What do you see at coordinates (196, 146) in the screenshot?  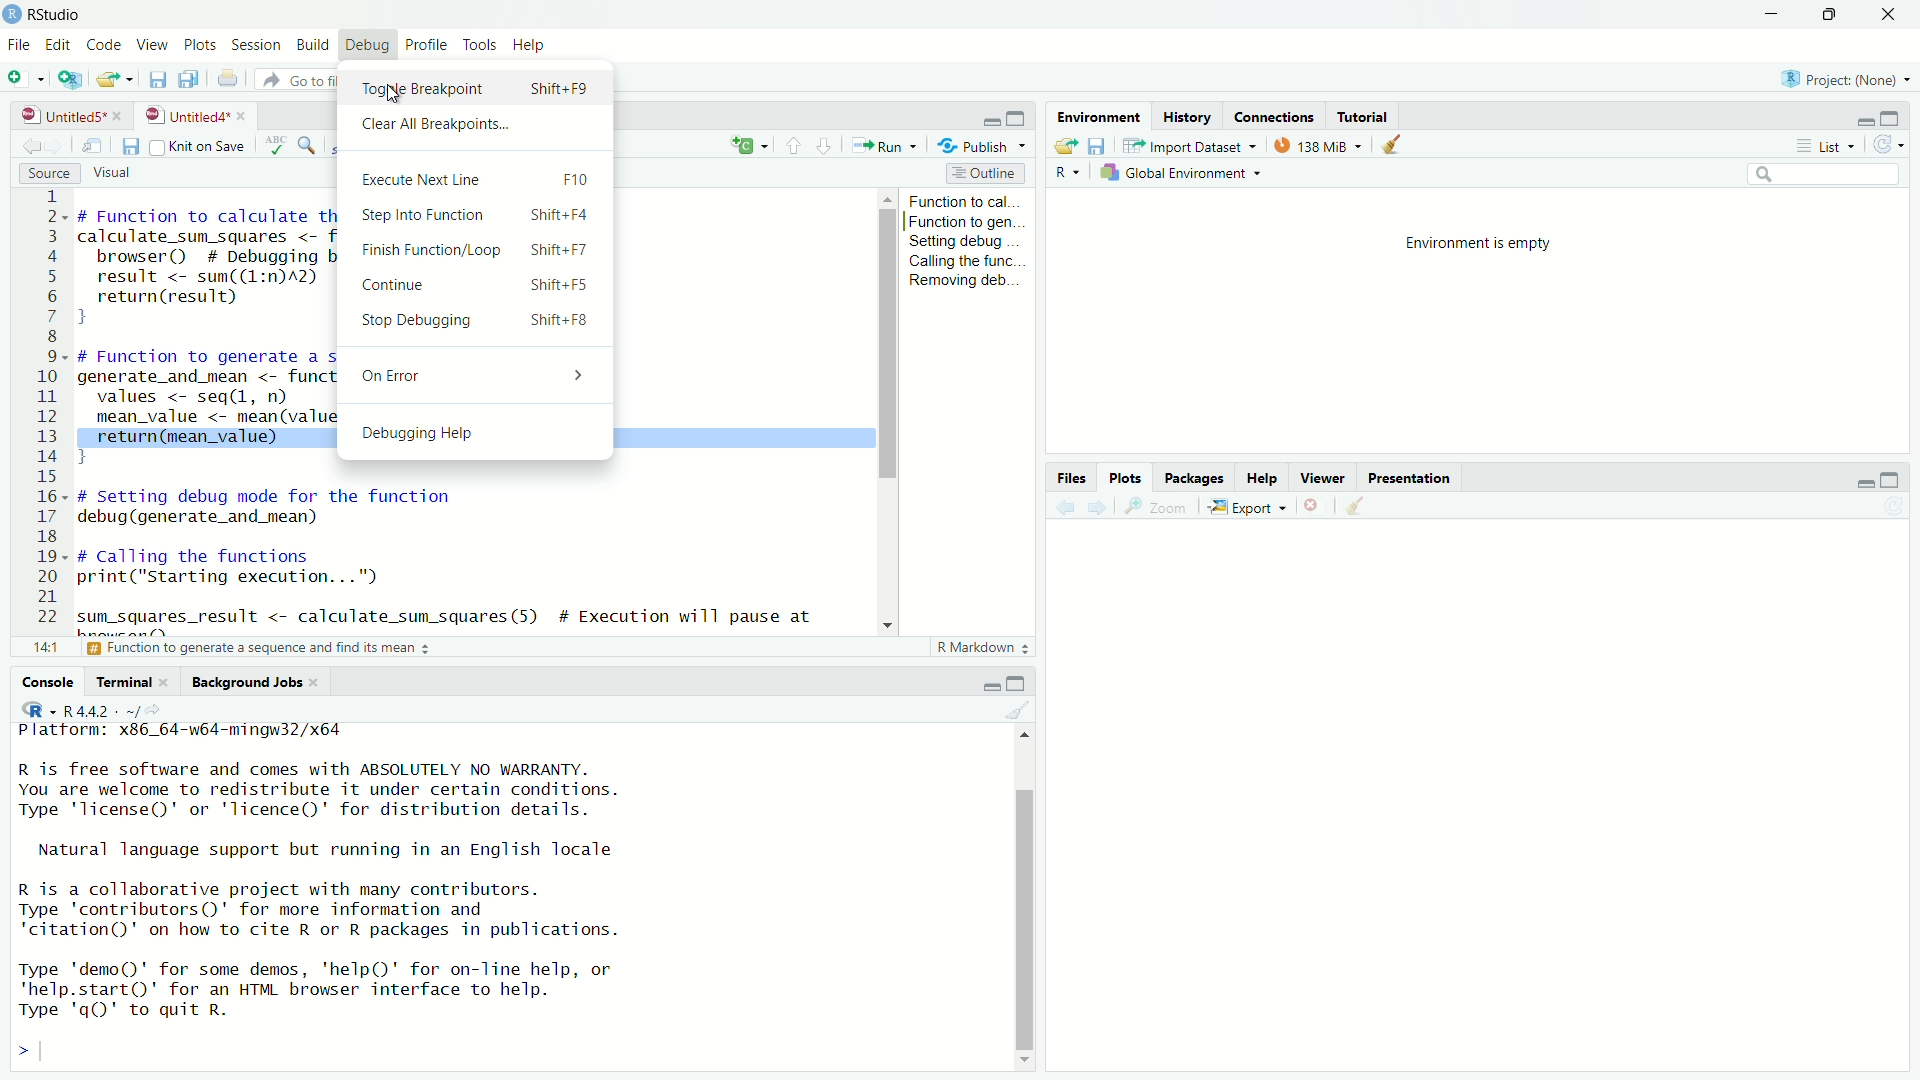 I see `source on save` at bounding box center [196, 146].